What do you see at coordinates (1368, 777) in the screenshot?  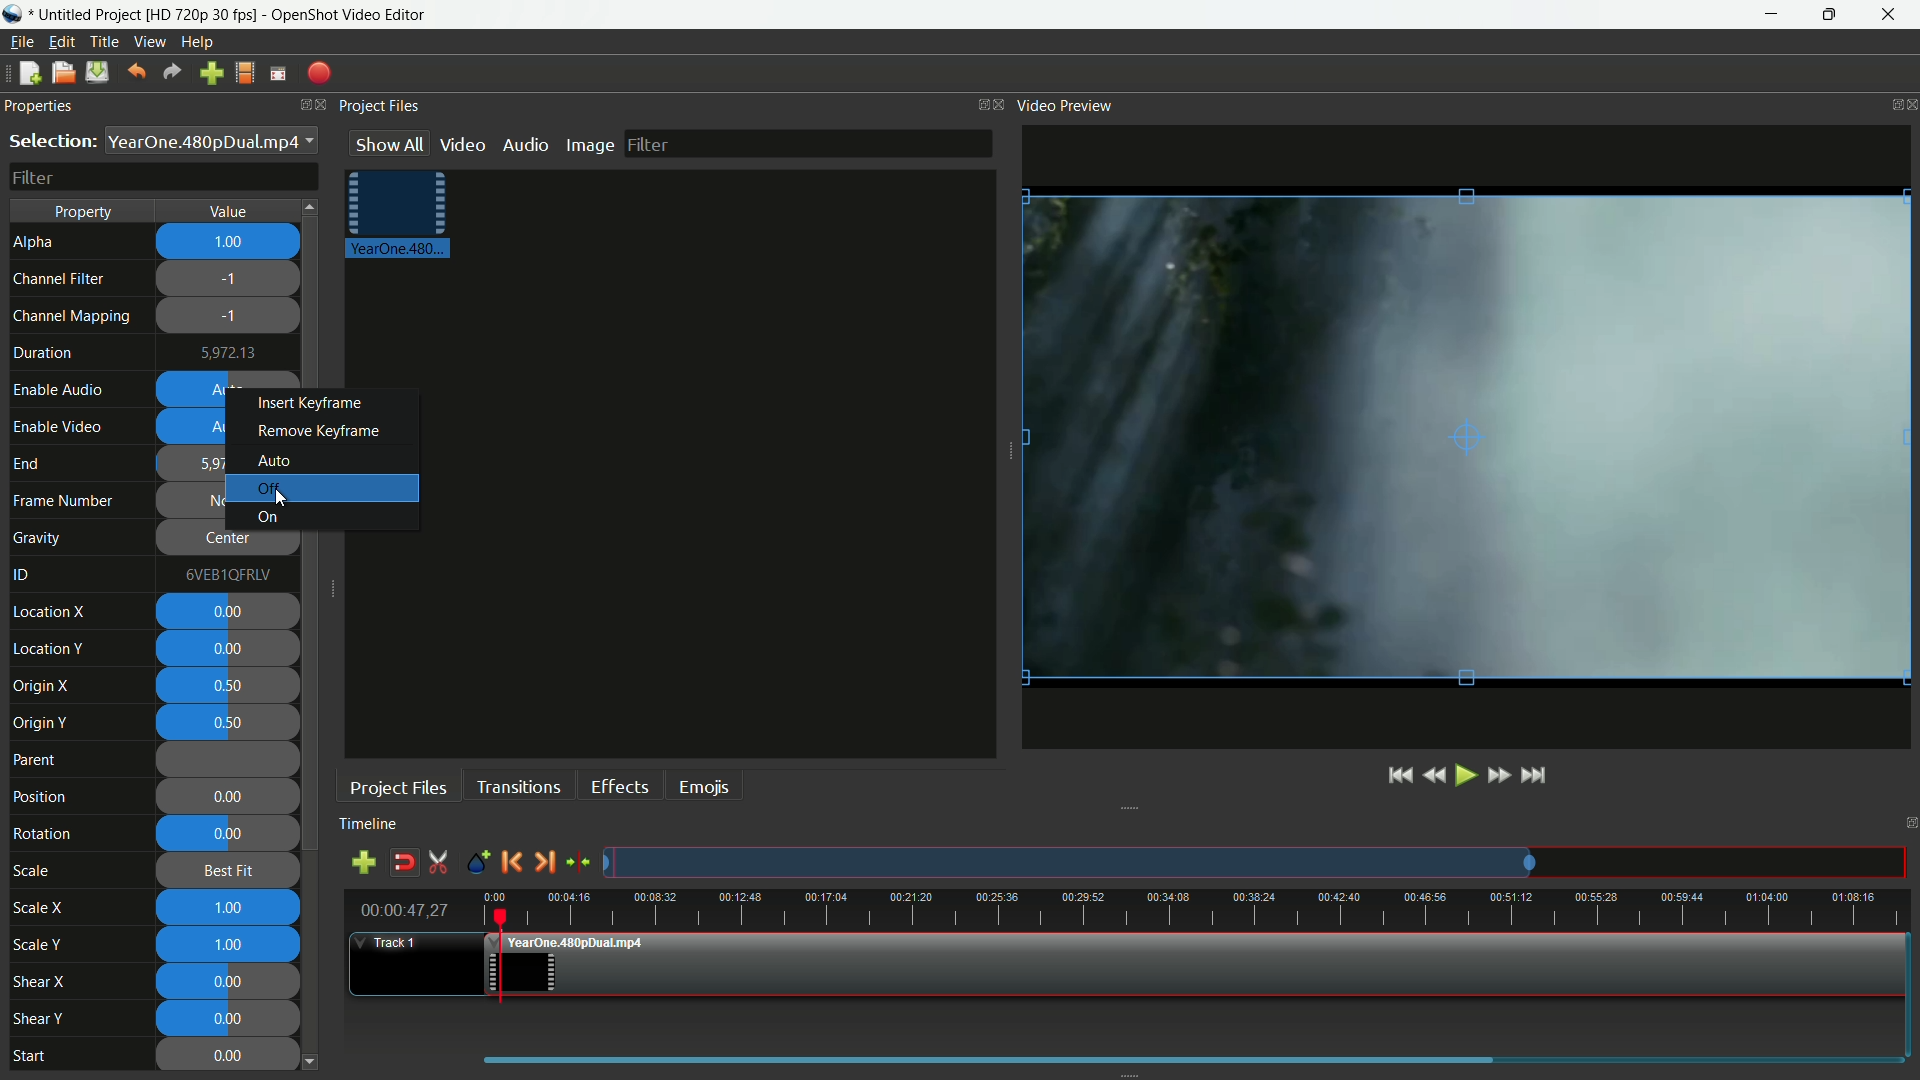 I see `play or pause` at bounding box center [1368, 777].